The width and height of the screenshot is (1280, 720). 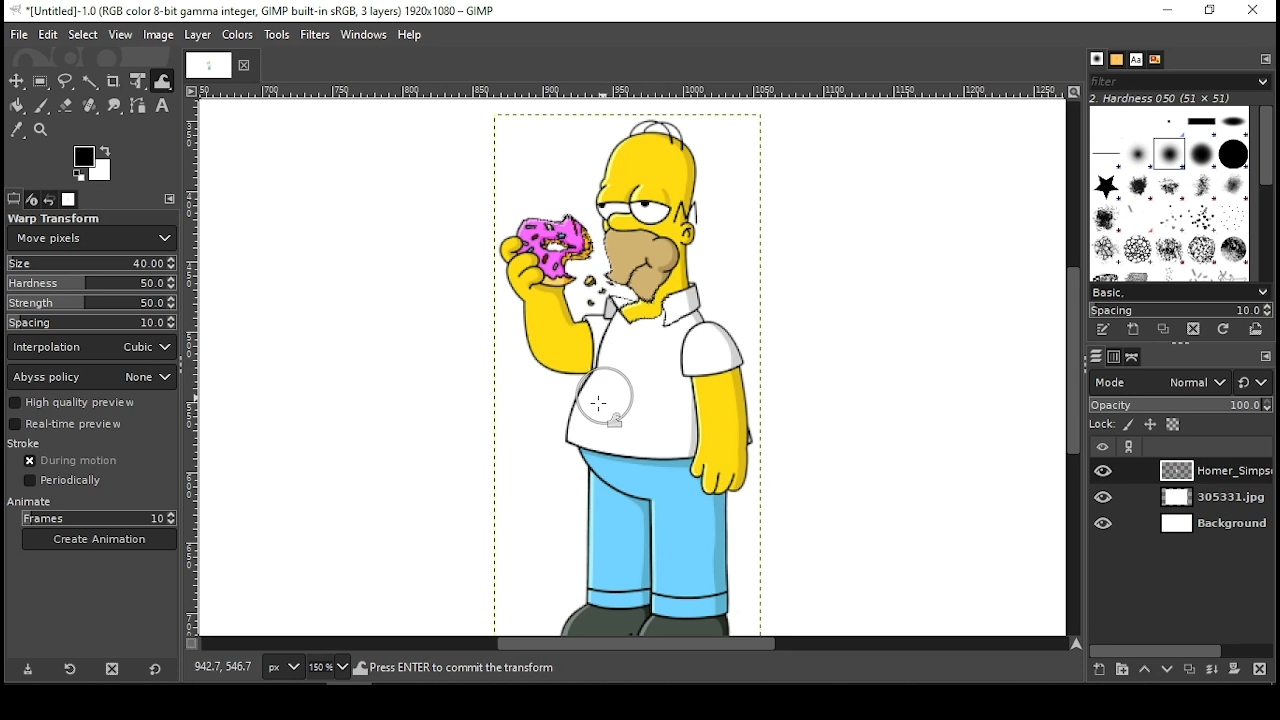 I want to click on layer mode, so click(x=1160, y=382).